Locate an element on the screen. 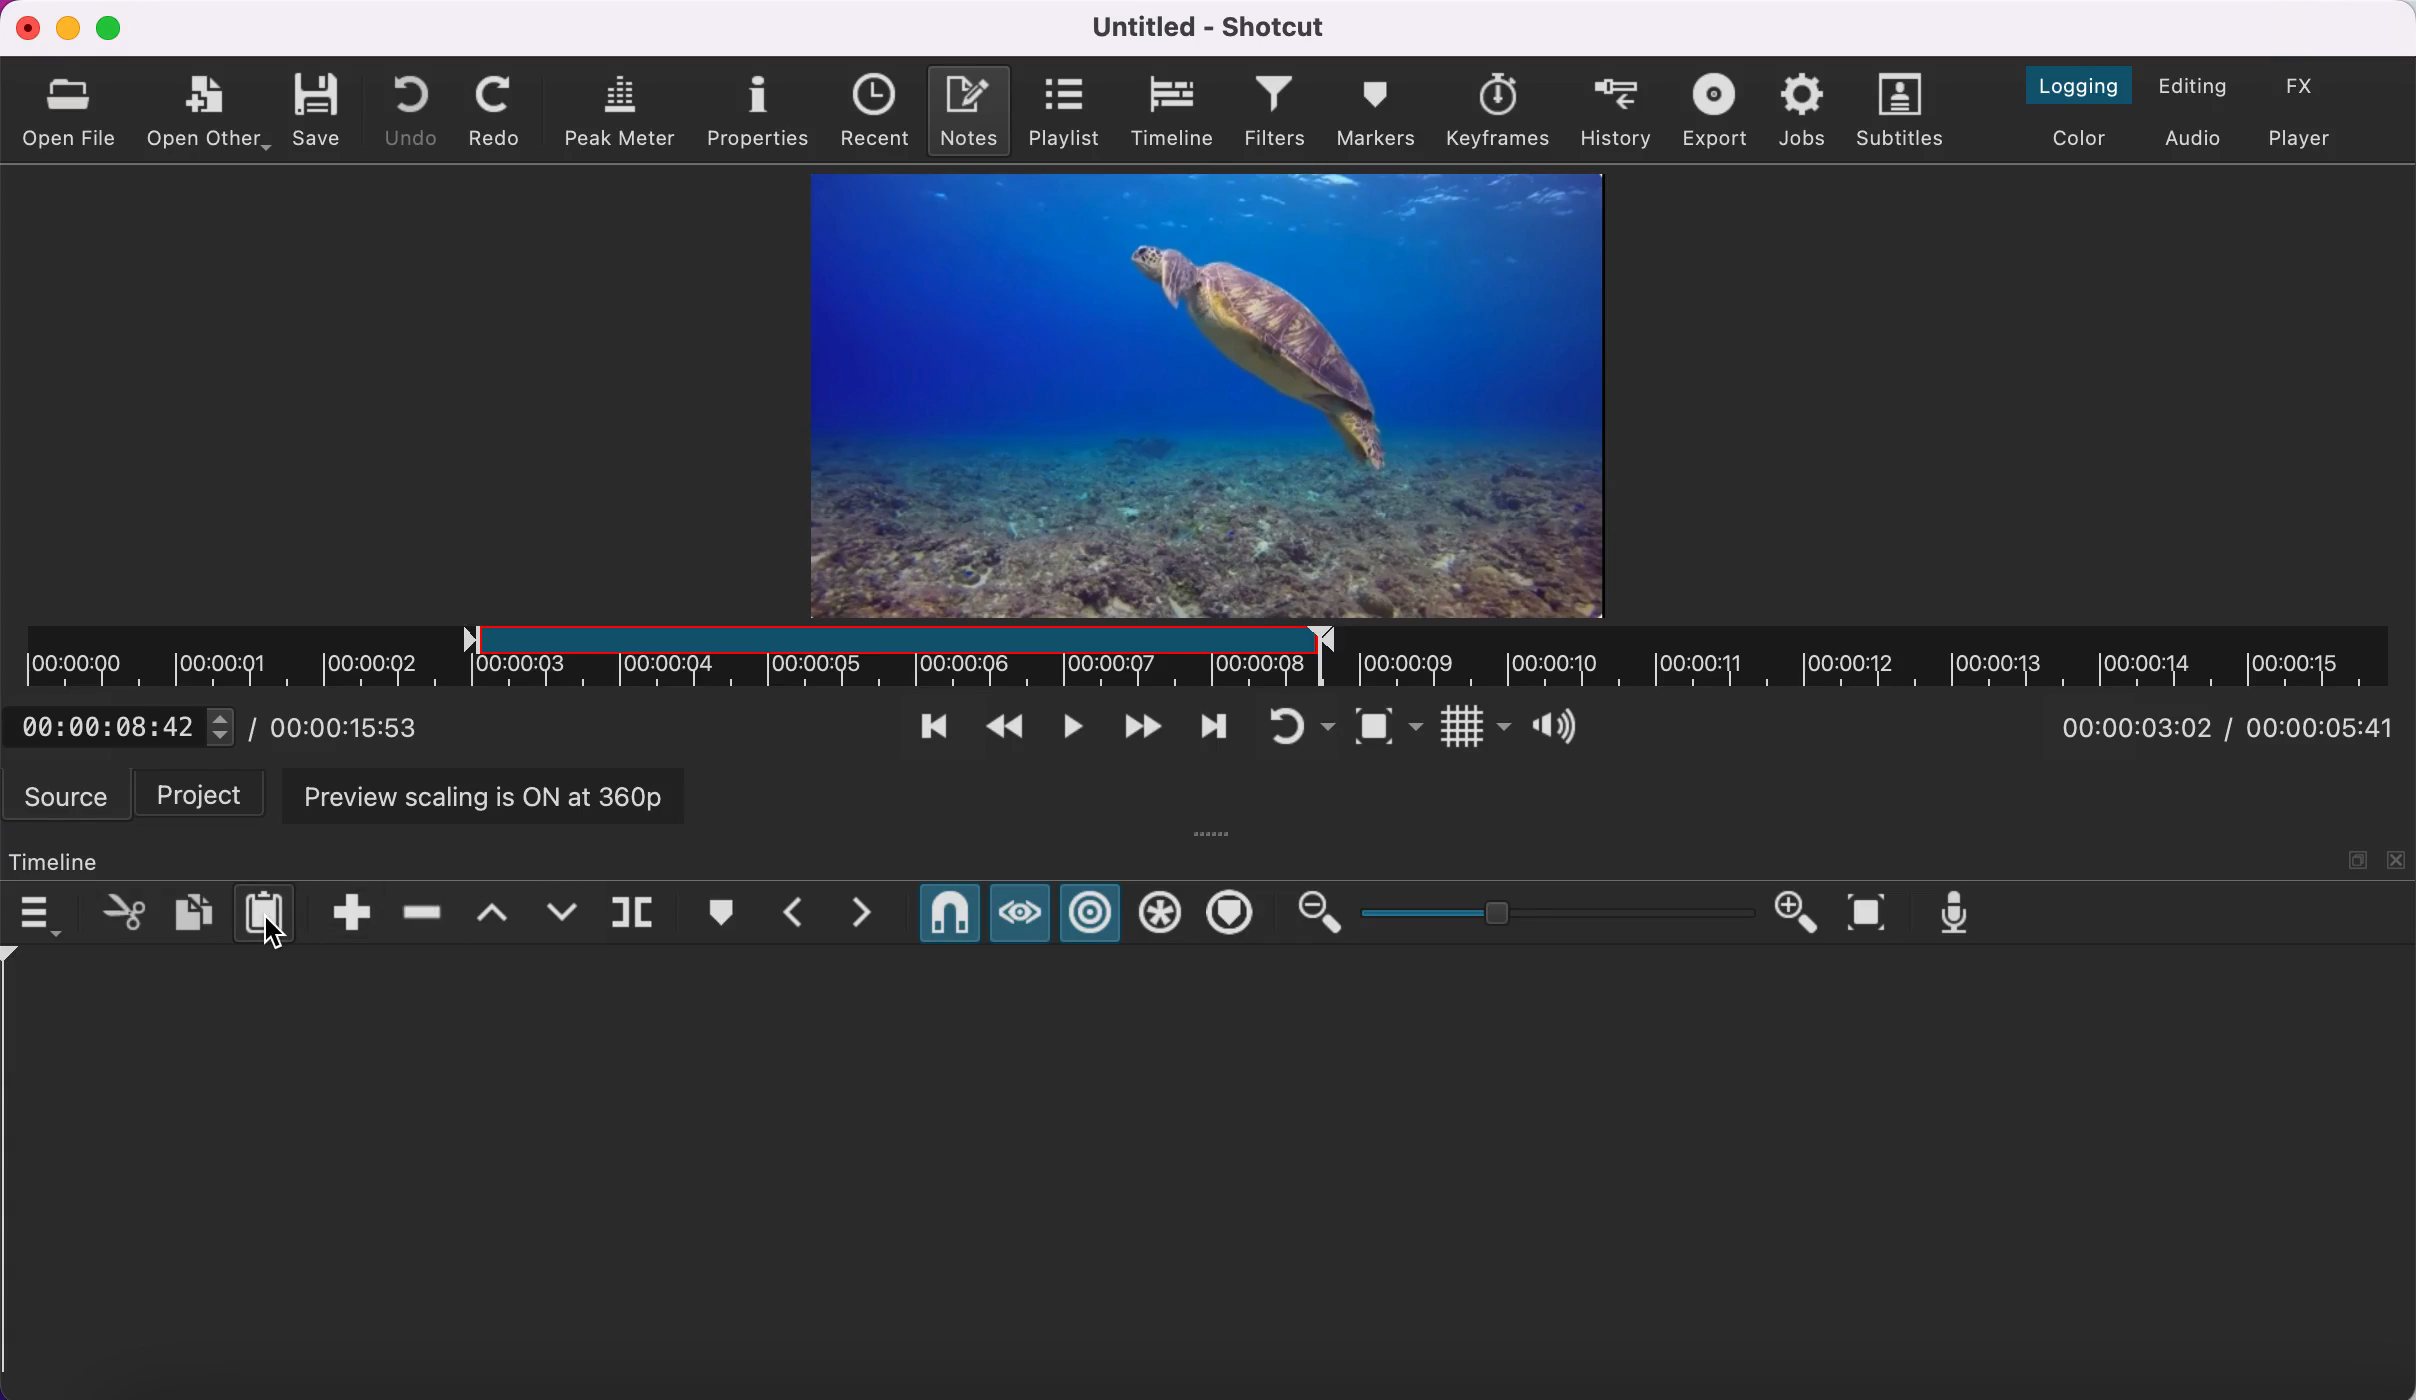 This screenshot has height=1400, width=2416. markers is located at coordinates (1376, 113).